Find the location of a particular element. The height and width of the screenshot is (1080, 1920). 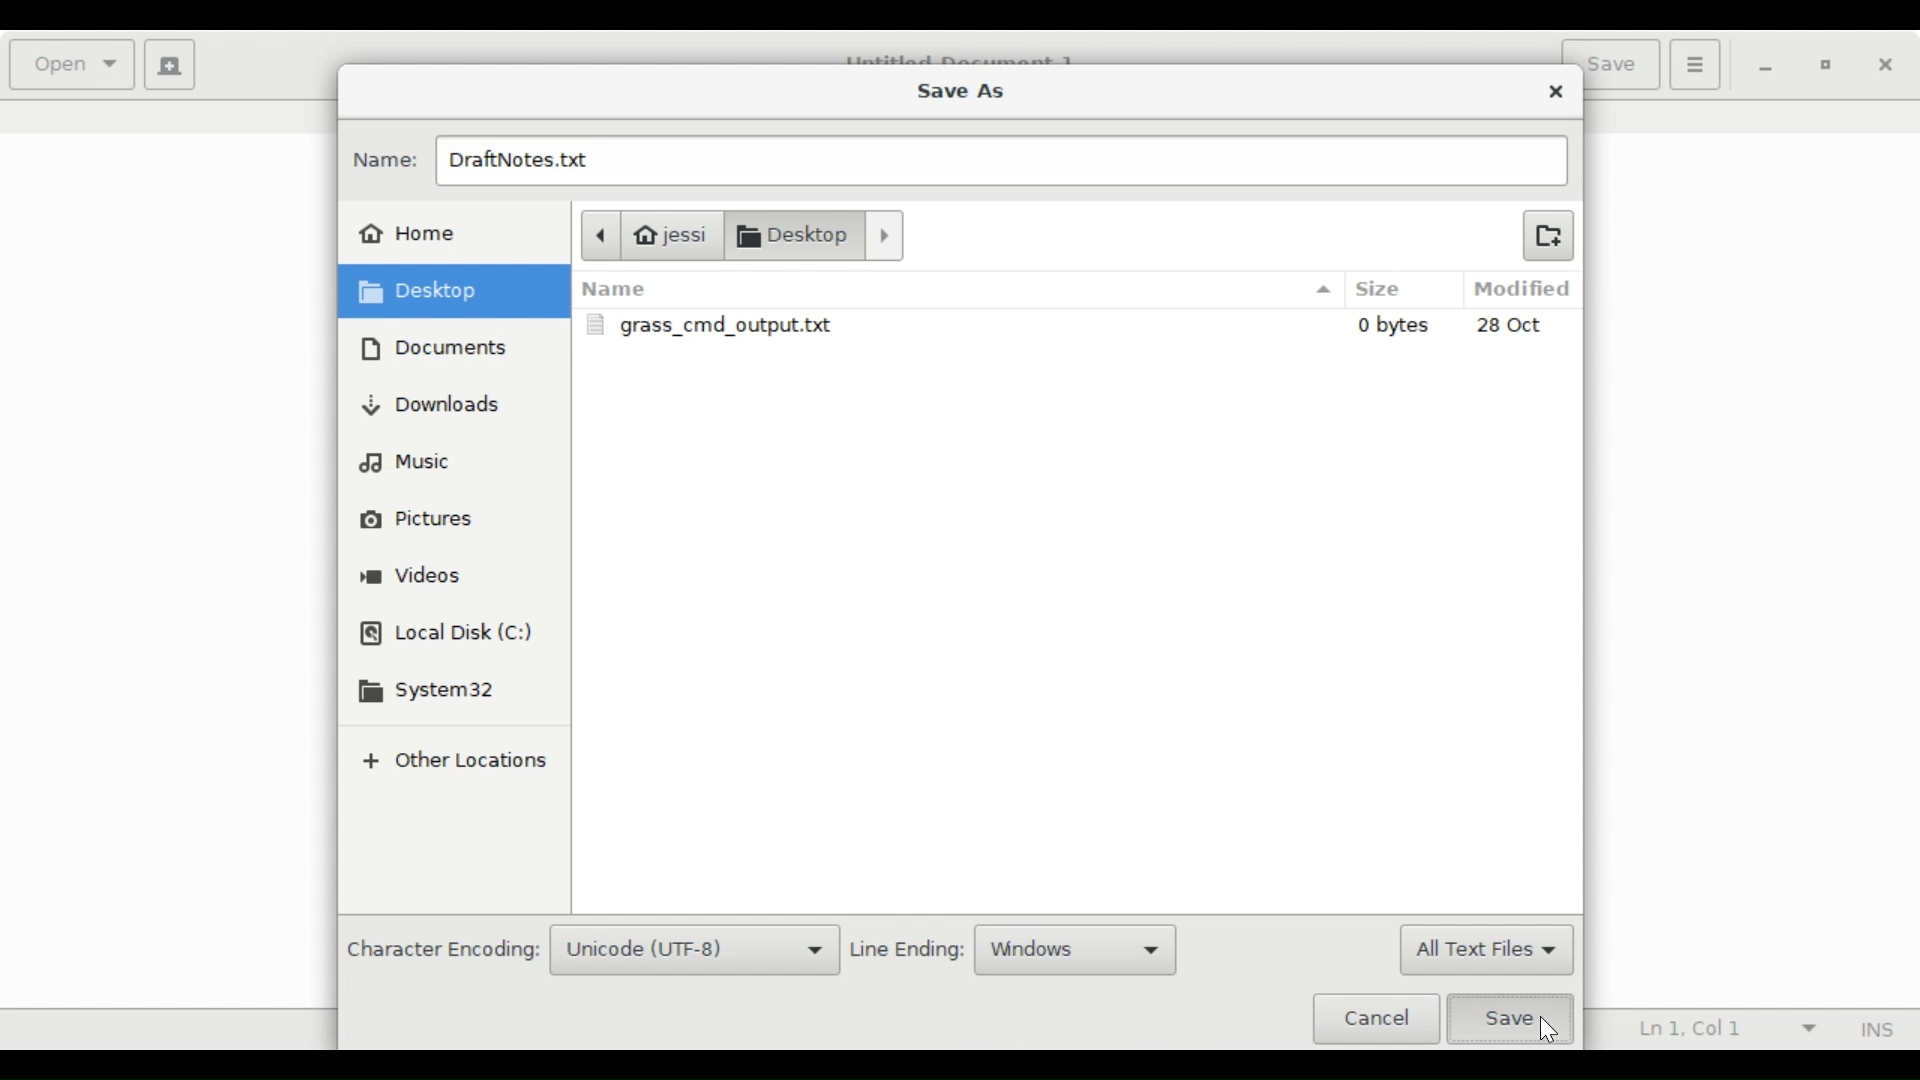

Local Disk (C) is located at coordinates (449, 635).